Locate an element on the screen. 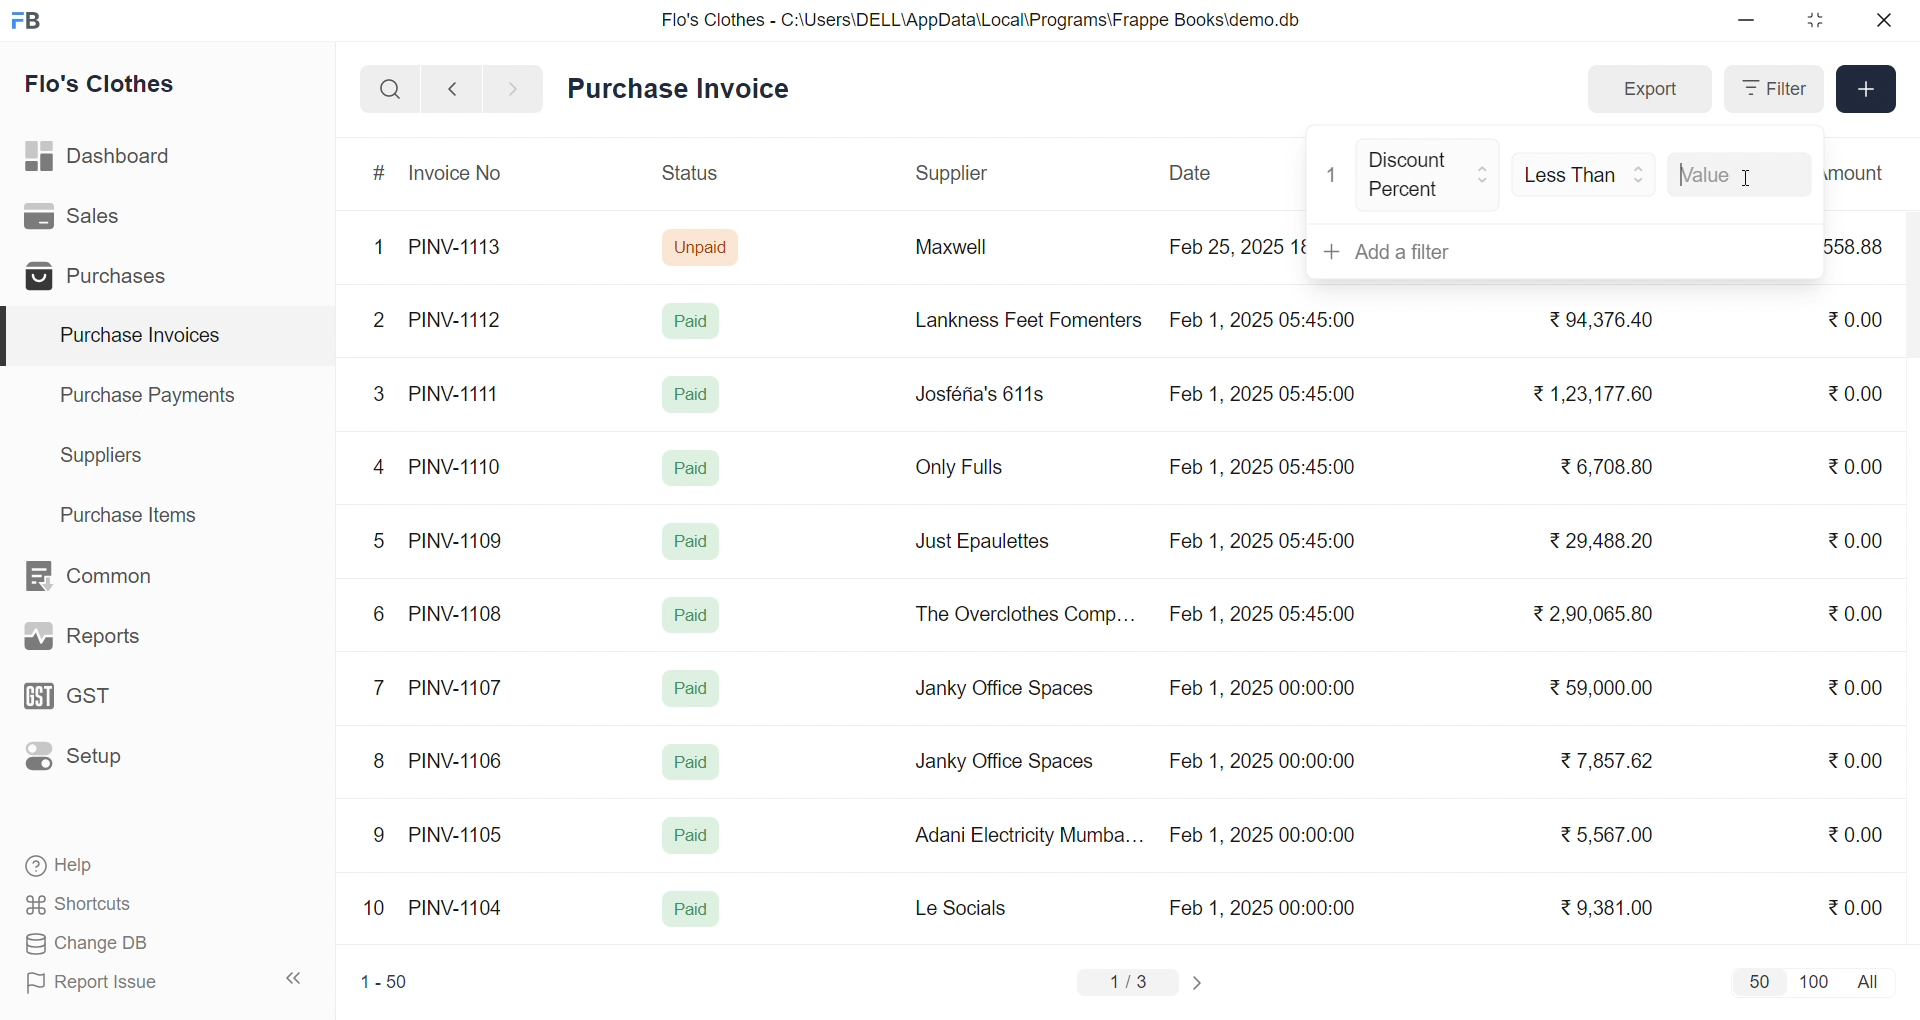 The image size is (1920, 1020). Filter is located at coordinates (1772, 89).